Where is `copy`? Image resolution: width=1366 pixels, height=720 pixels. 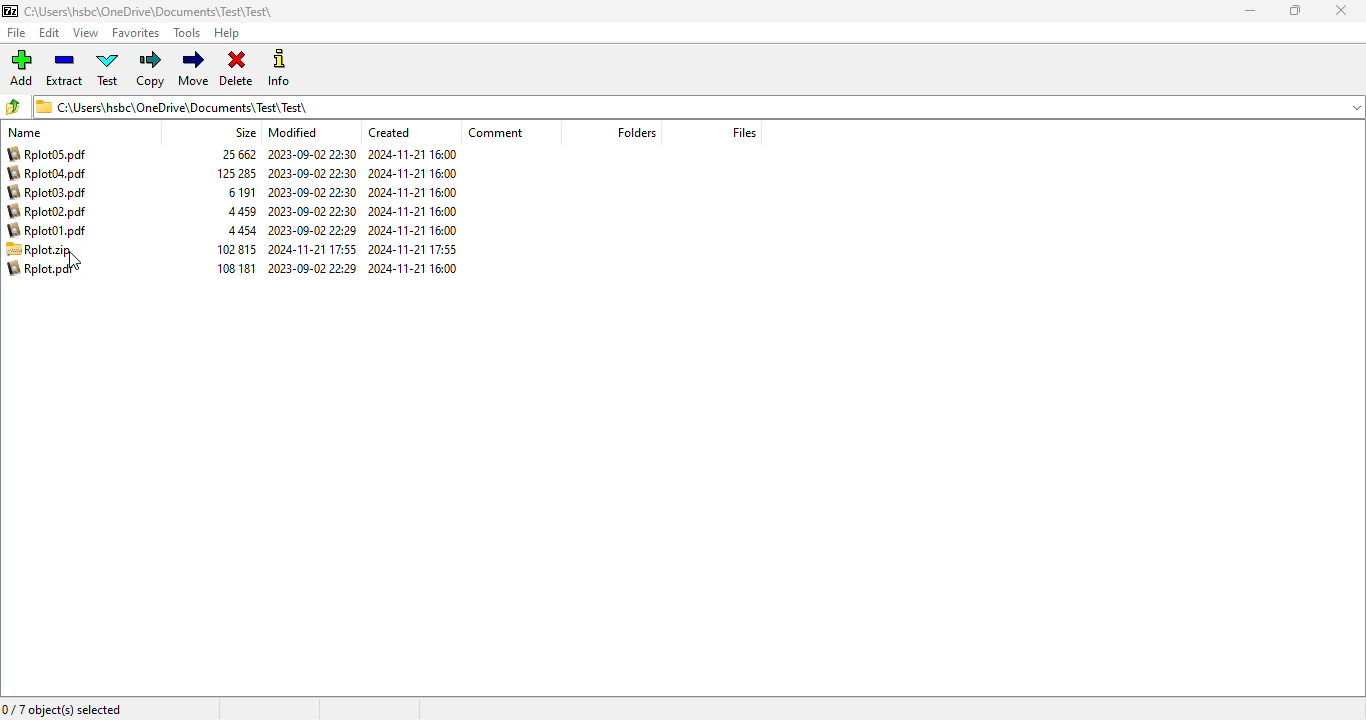
copy is located at coordinates (150, 69).